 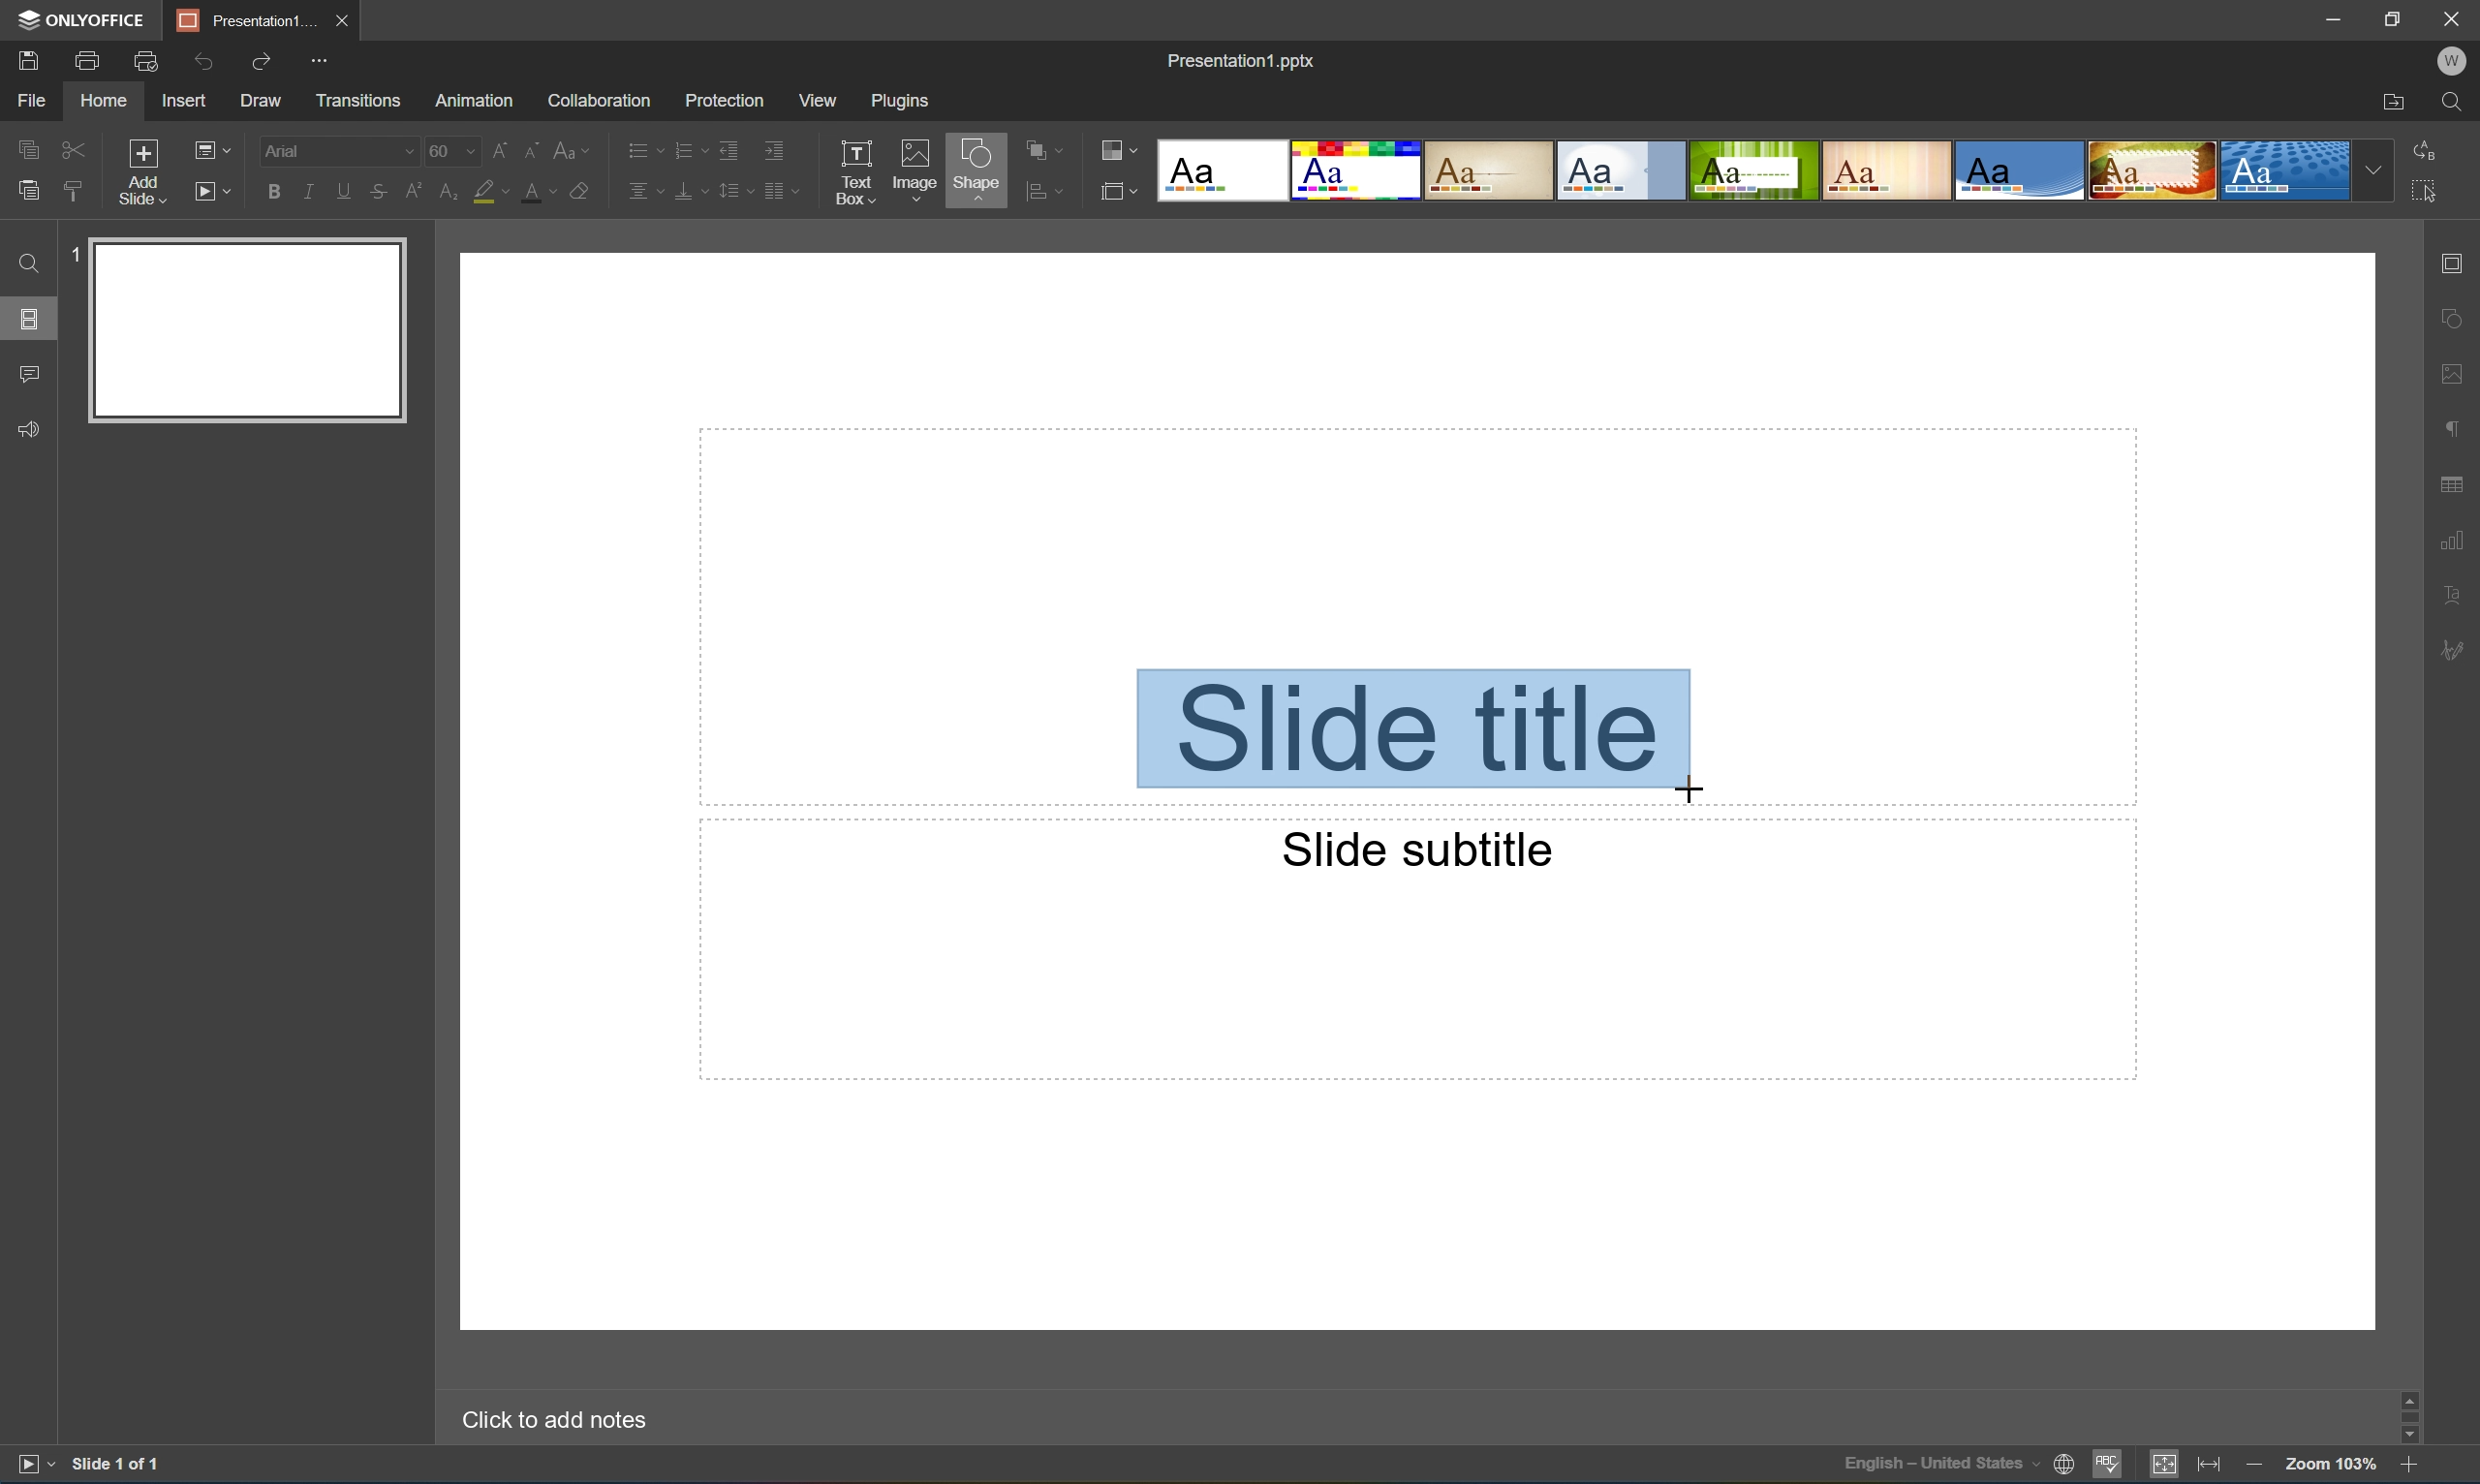 I want to click on Feedback & support, so click(x=34, y=430).